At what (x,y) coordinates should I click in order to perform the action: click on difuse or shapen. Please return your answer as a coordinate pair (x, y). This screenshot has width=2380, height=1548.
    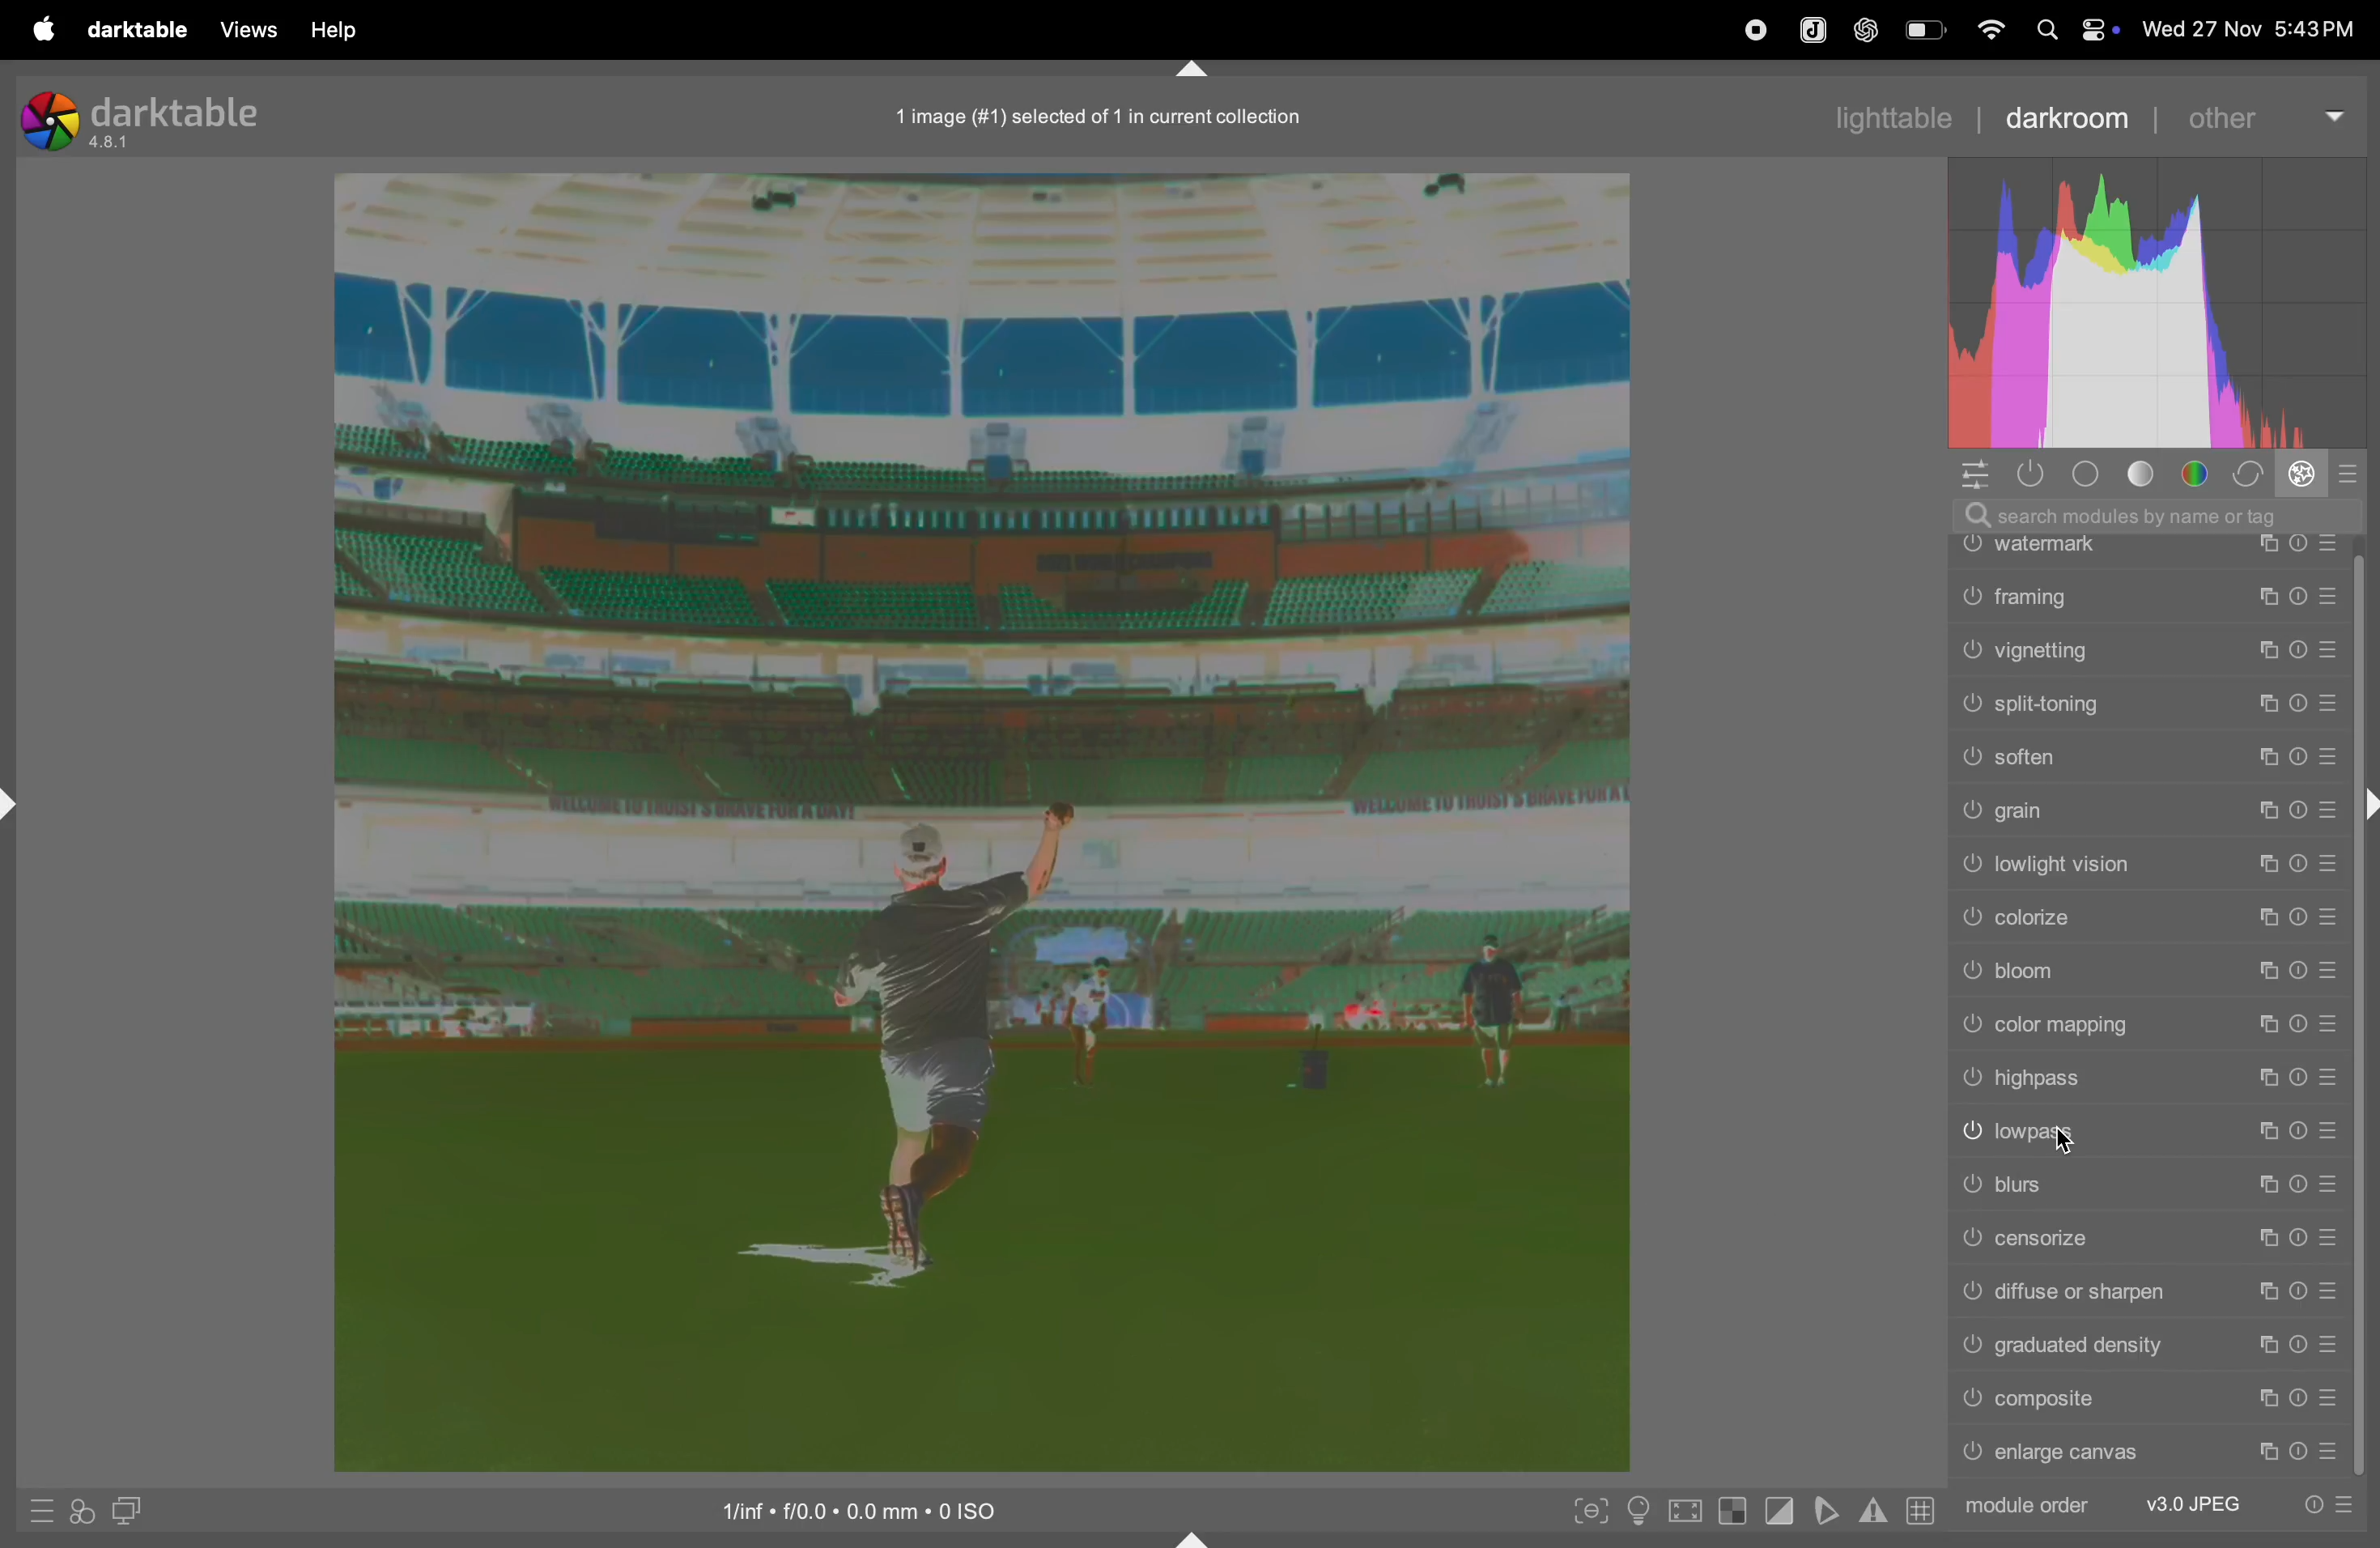
    Looking at the image, I should click on (2147, 1294).